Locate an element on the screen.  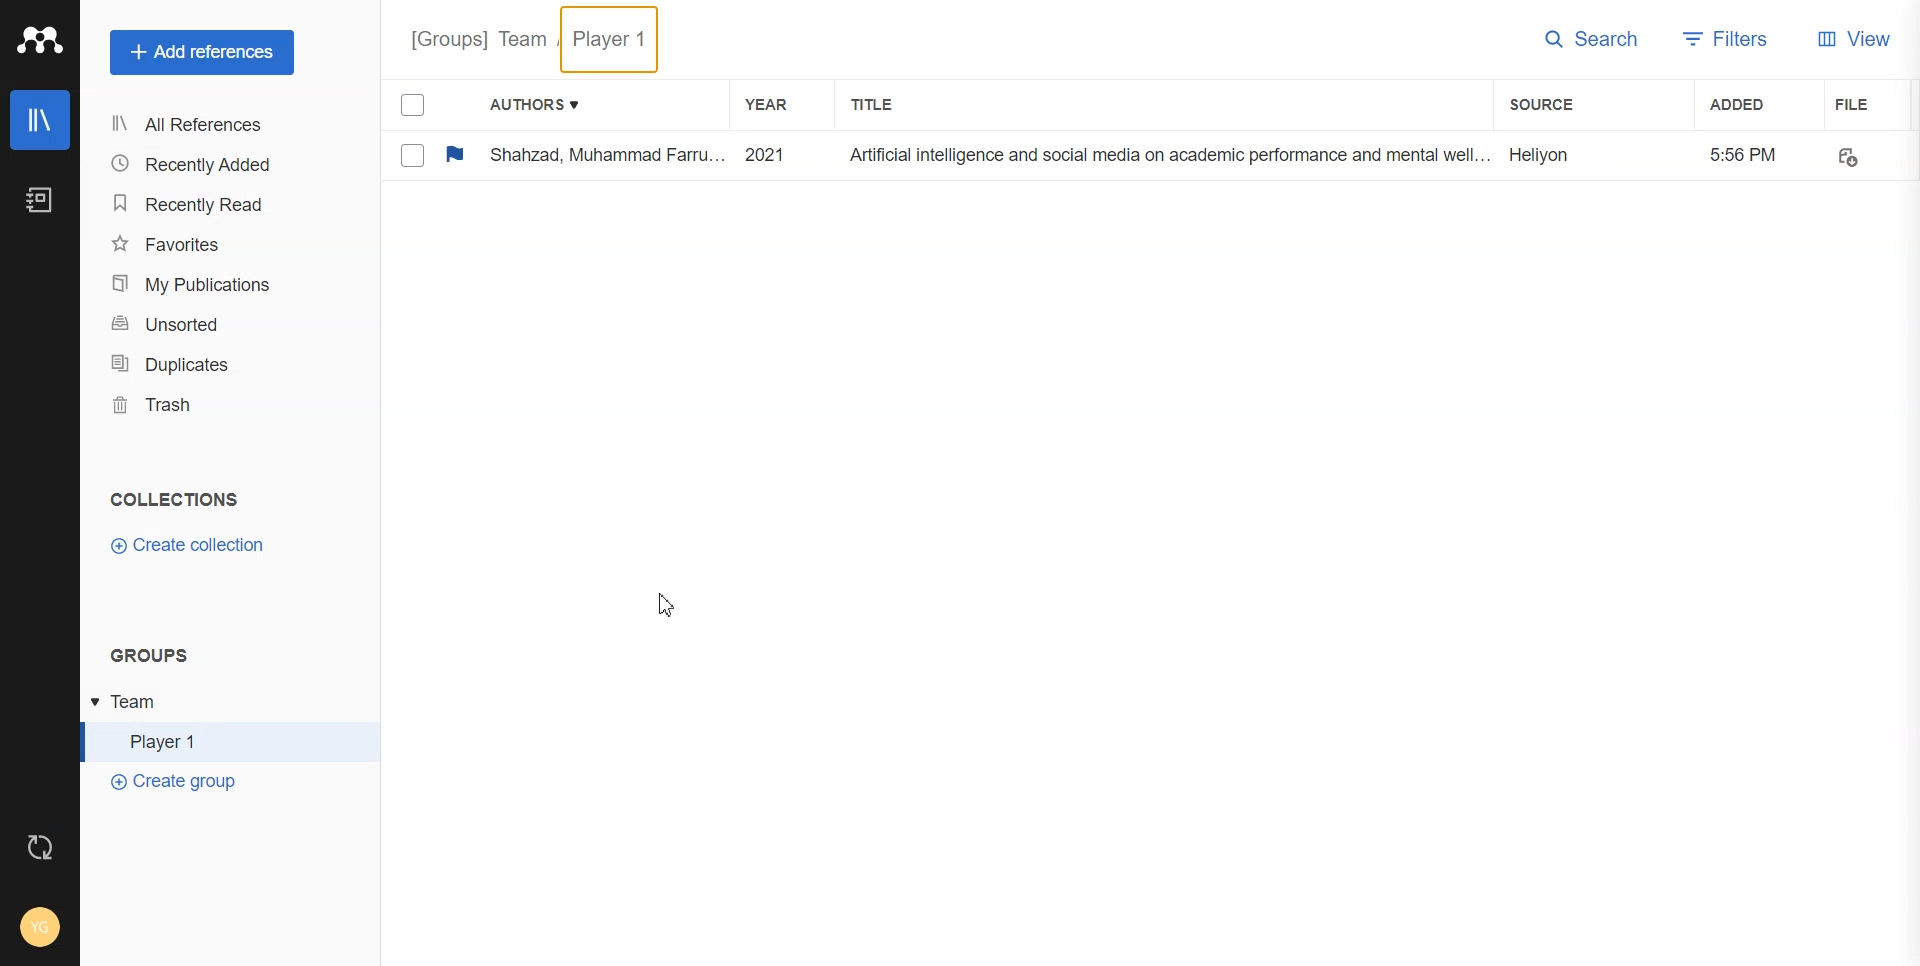
Shahzad, Muhammad Farru... 2021 Artificial intelligence and social media on academic performance and mental well... Heliyon 5:56 PM is located at coordinates (1136, 155).